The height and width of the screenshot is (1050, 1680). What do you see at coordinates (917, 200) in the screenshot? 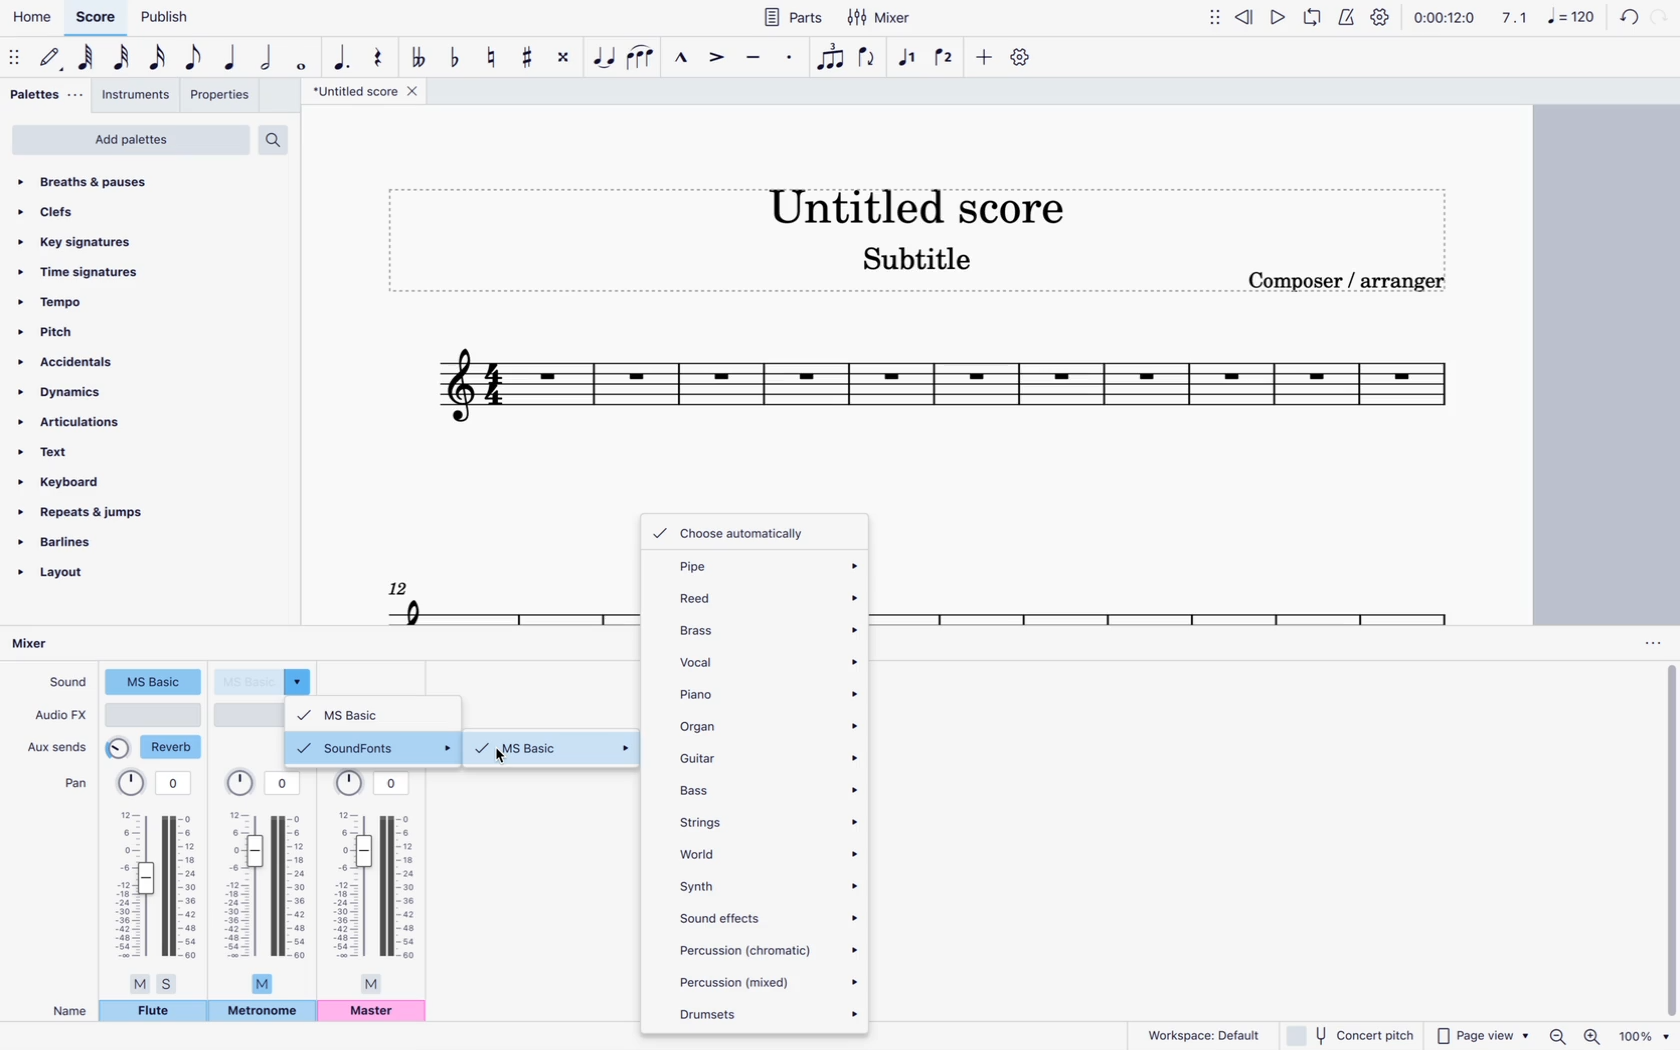
I see `score title` at bounding box center [917, 200].